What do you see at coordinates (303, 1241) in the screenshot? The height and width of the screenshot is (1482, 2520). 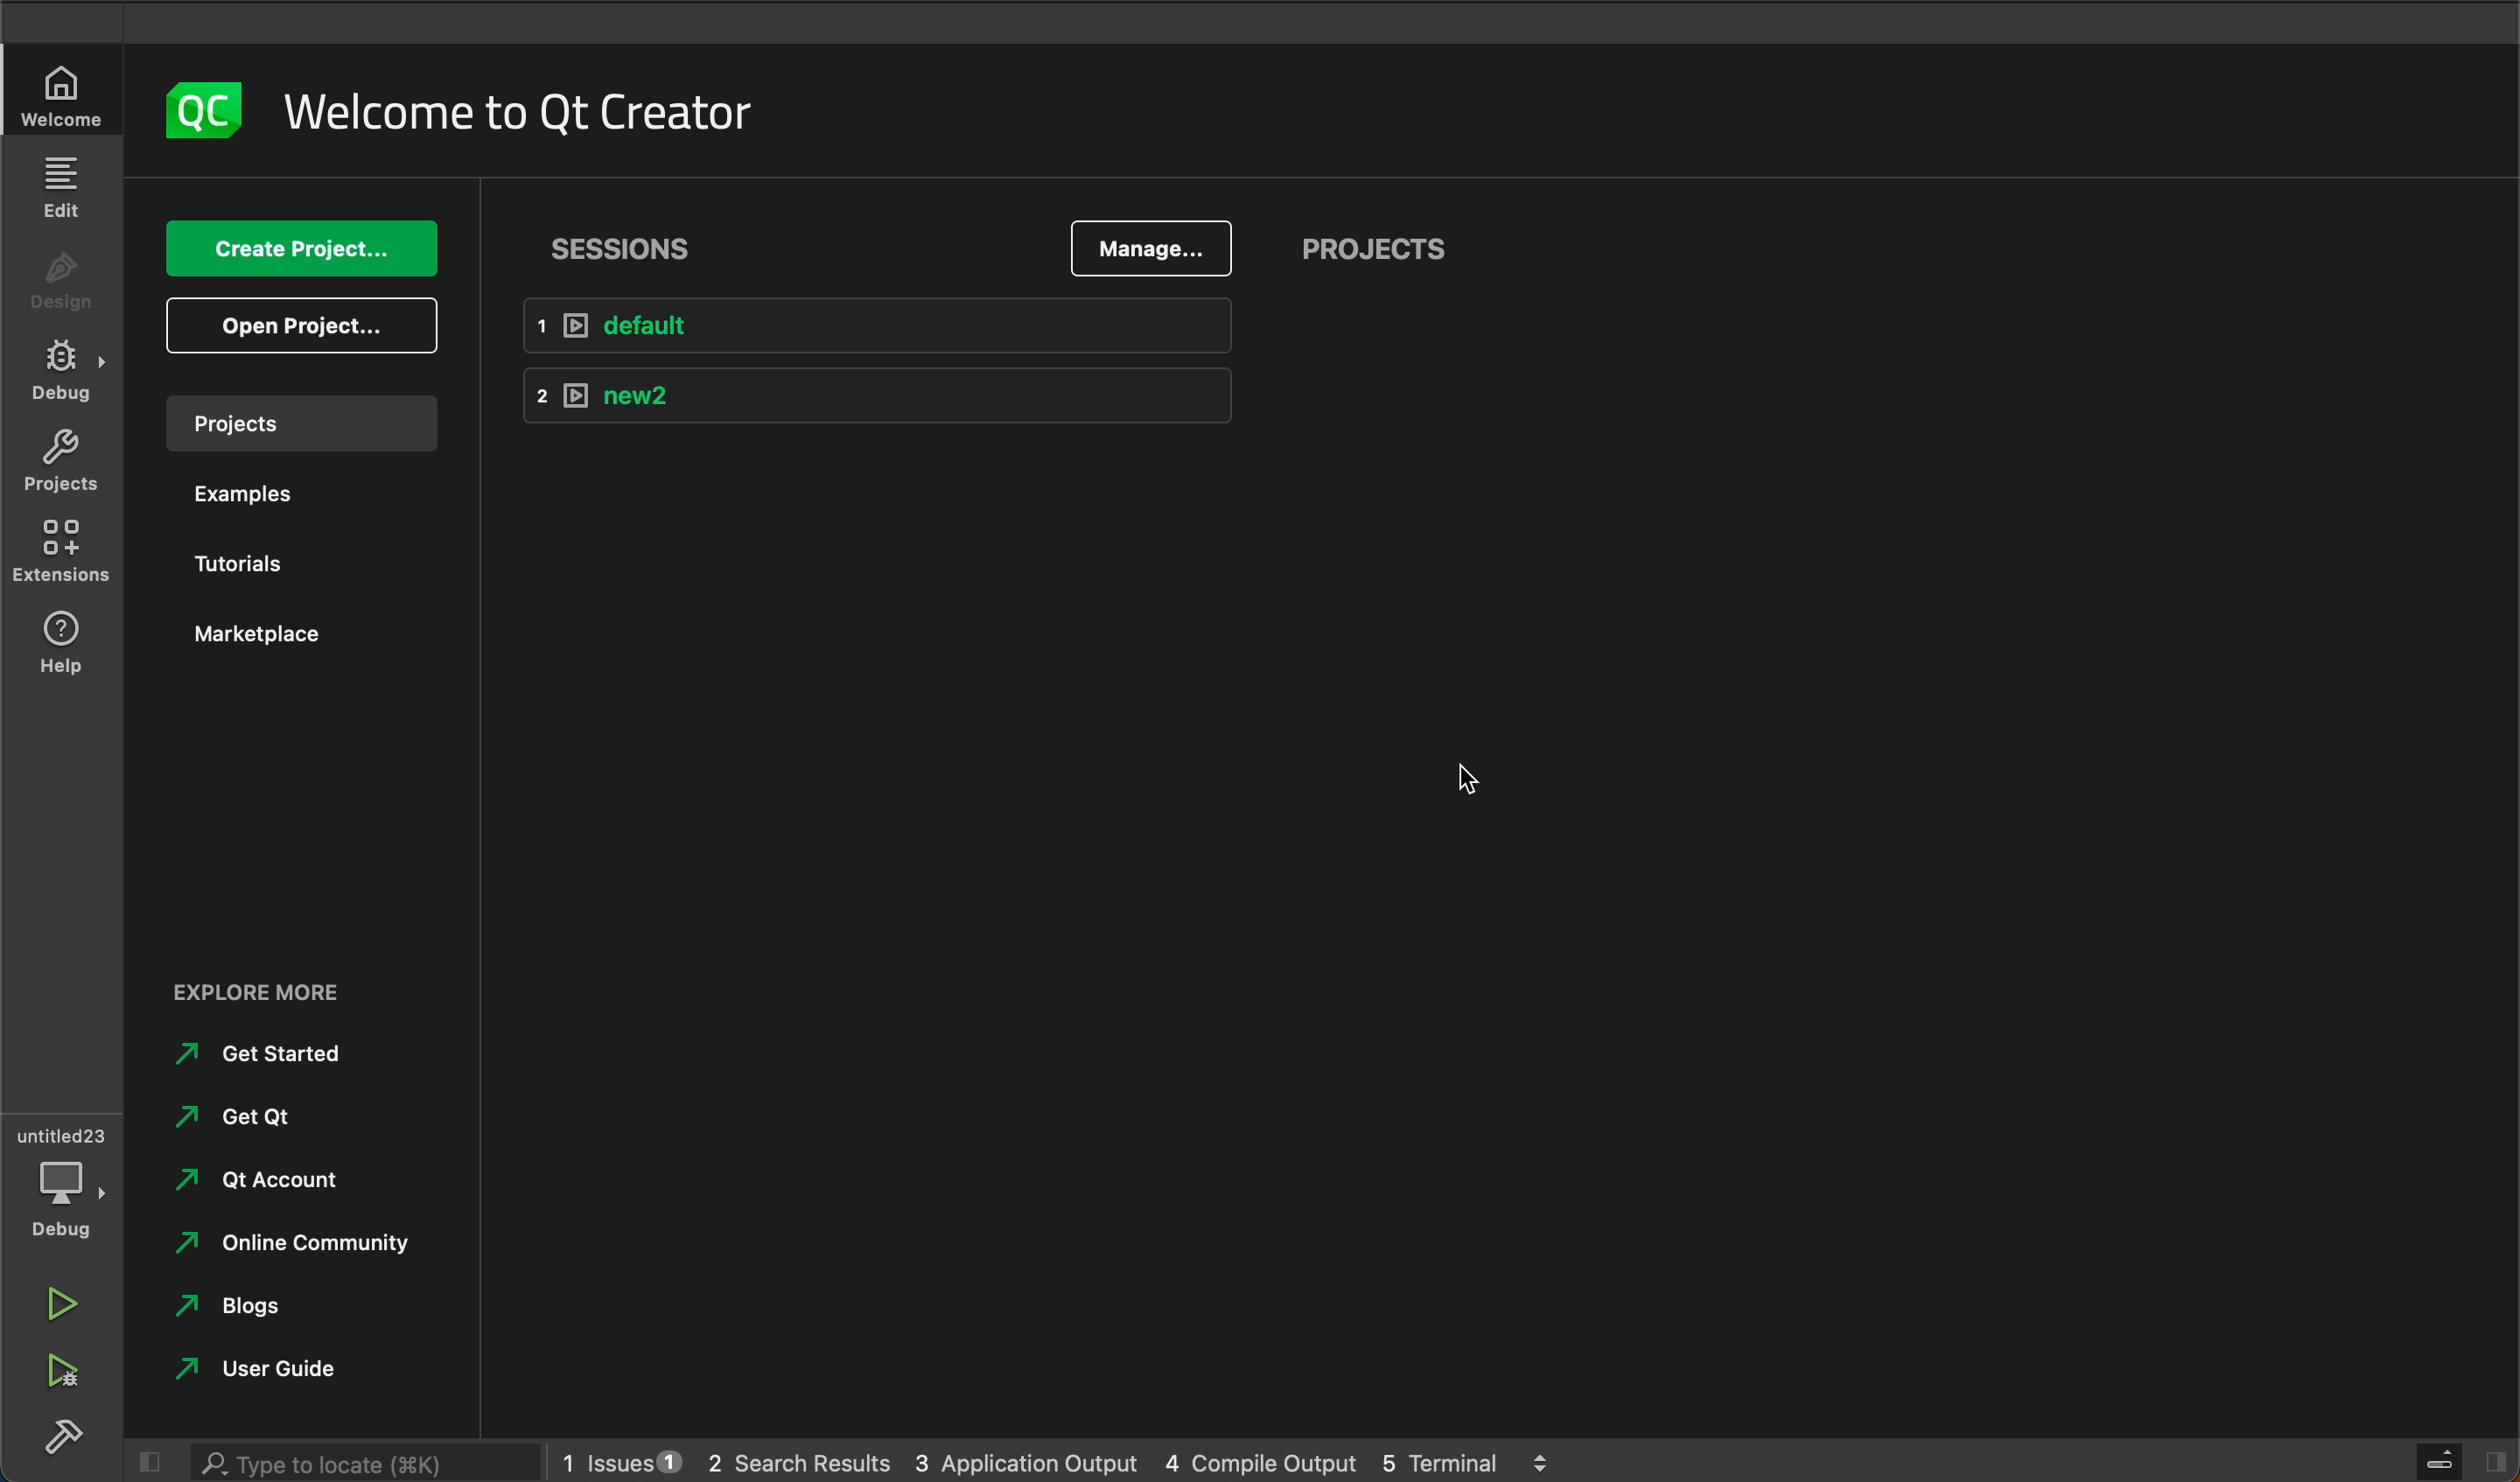 I see `online` at bounding box center [303, 1241].